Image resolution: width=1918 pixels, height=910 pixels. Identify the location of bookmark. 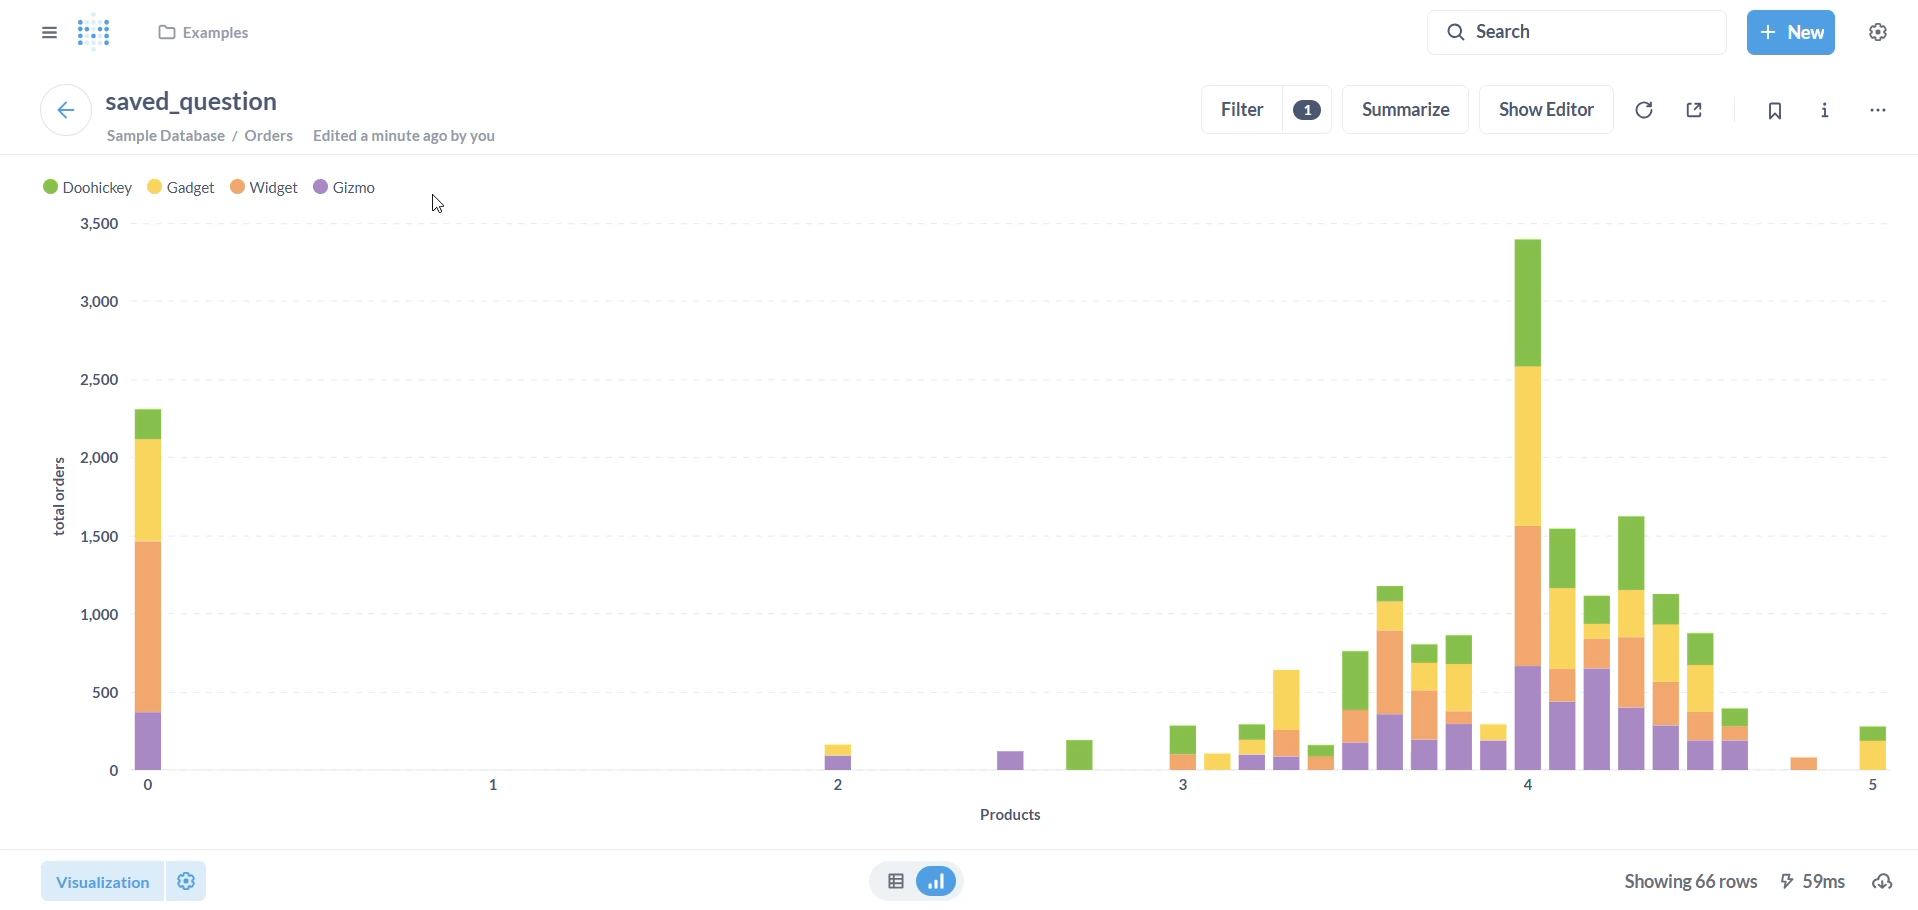
(1766, 113).